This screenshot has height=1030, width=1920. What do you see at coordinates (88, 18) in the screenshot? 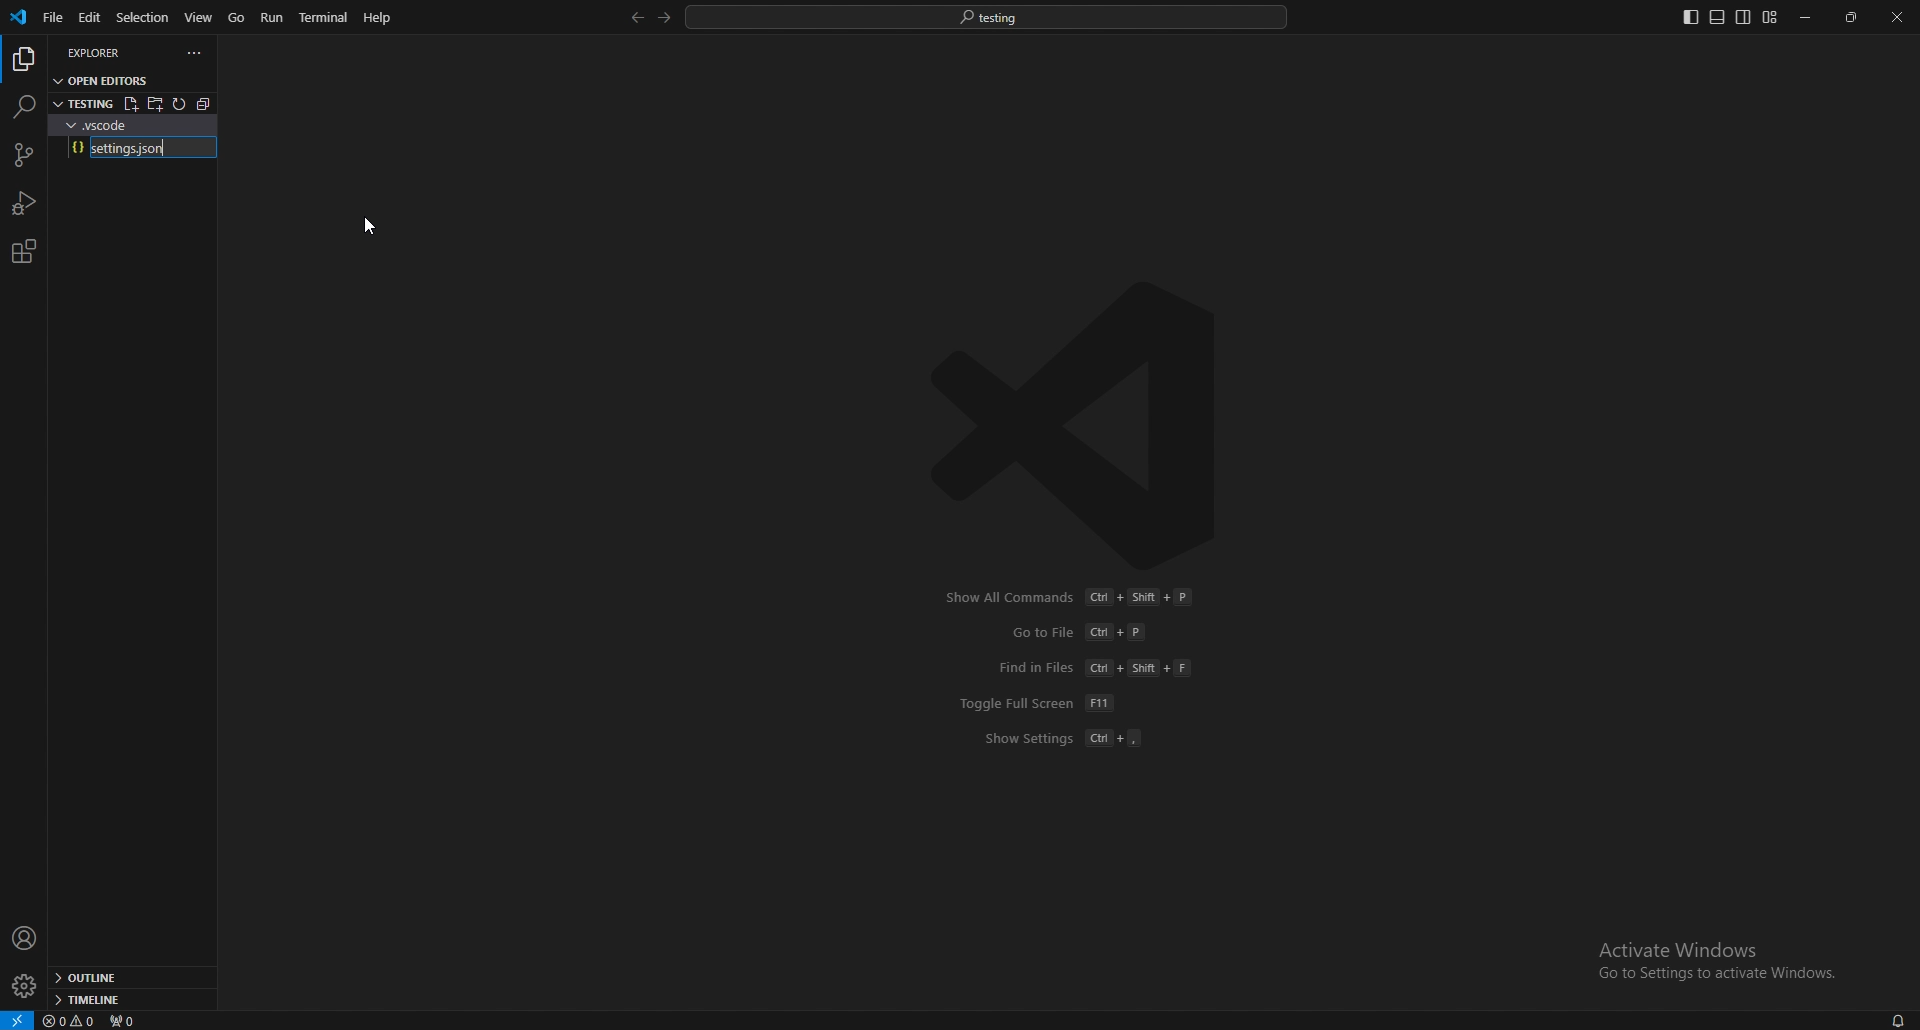
I see `edit` at bounding box center [88, 18].